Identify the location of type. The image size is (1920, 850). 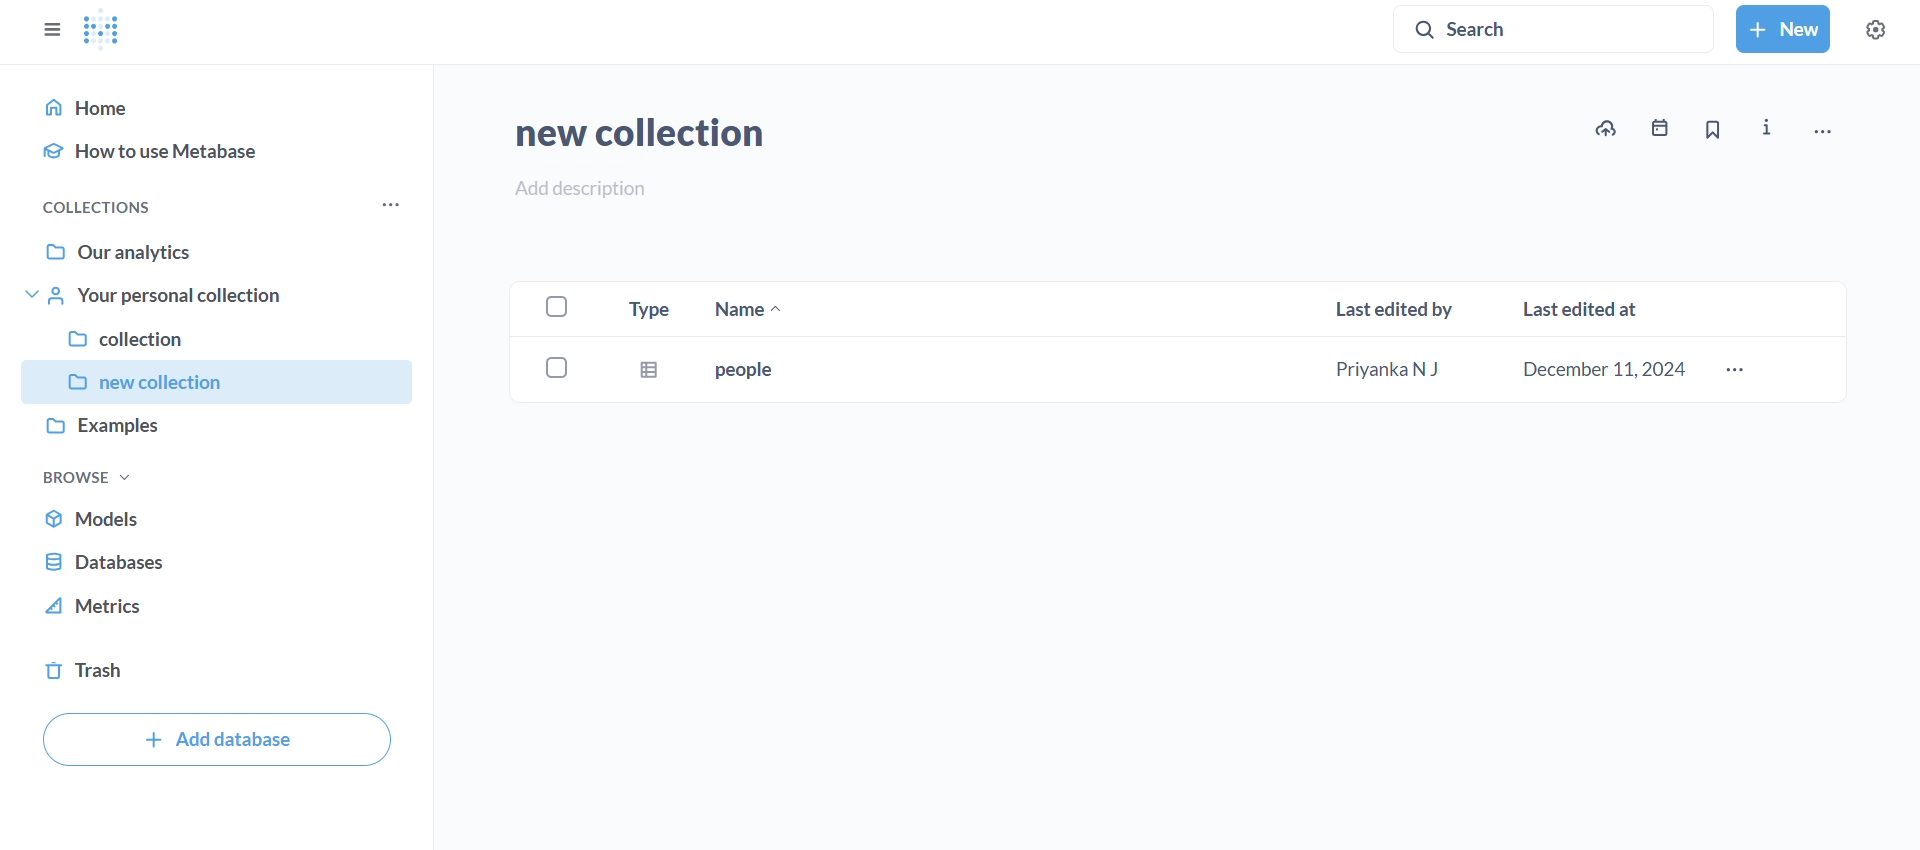
(646, 305).